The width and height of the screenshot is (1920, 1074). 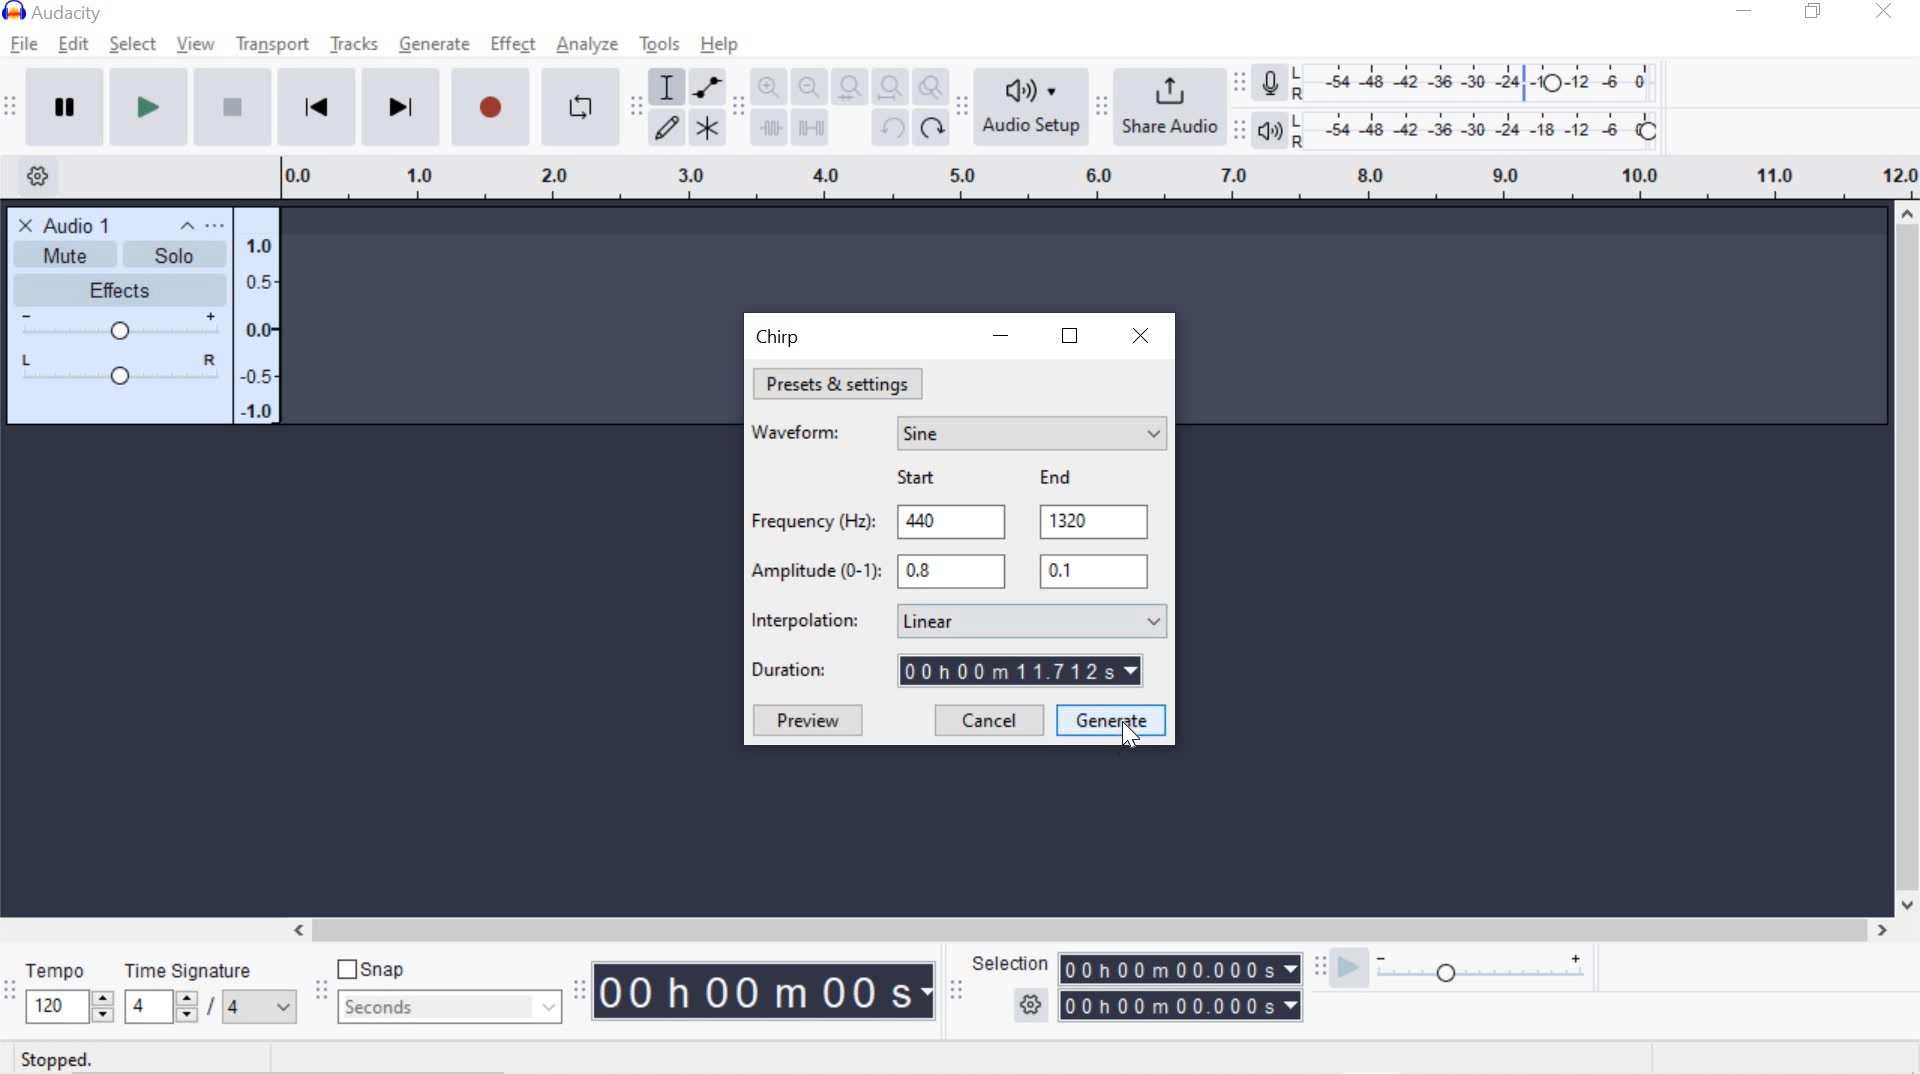 I want to click on Record meter, so click(x=1274, y=85).